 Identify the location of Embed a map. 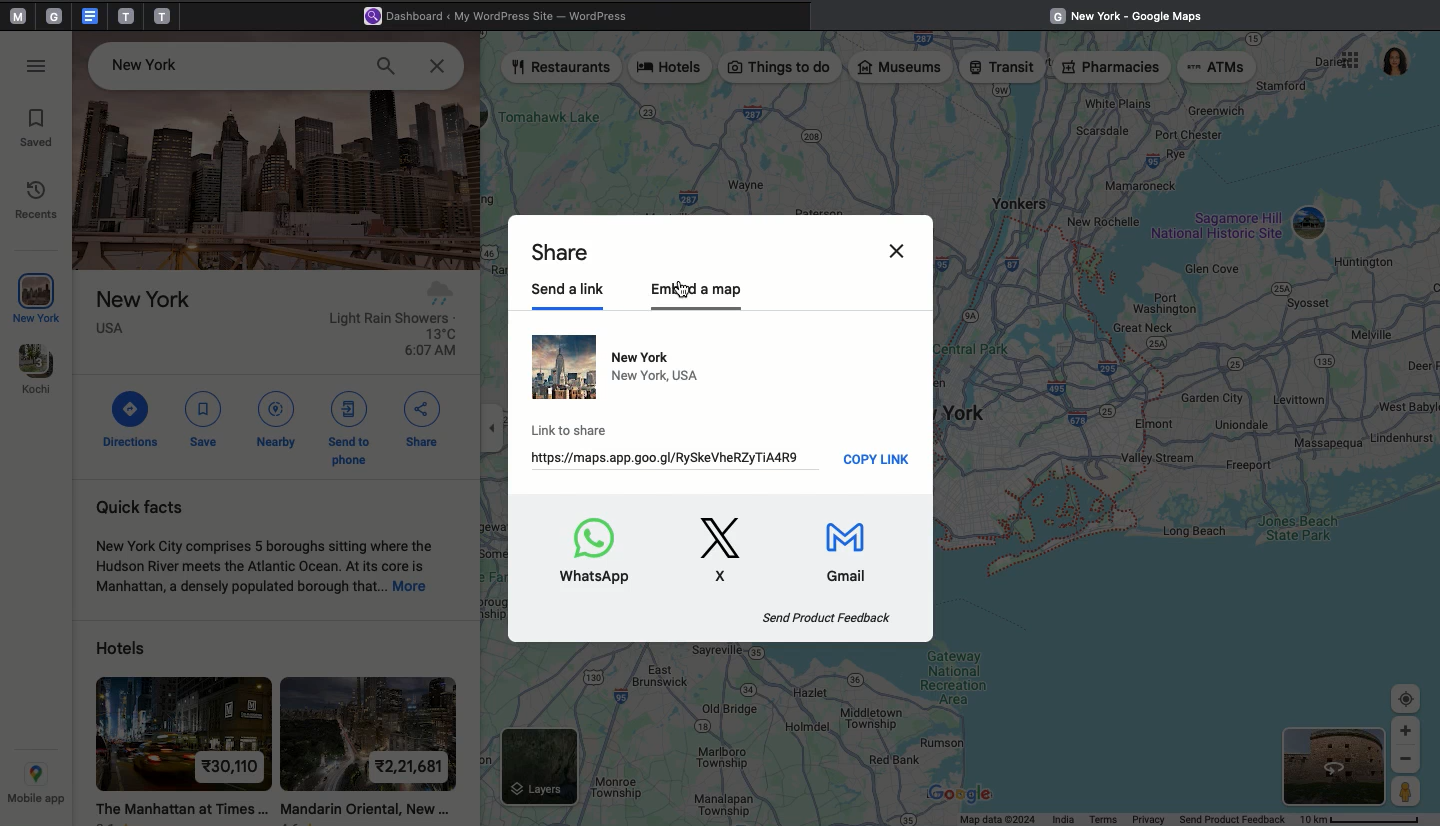
(697, 292).